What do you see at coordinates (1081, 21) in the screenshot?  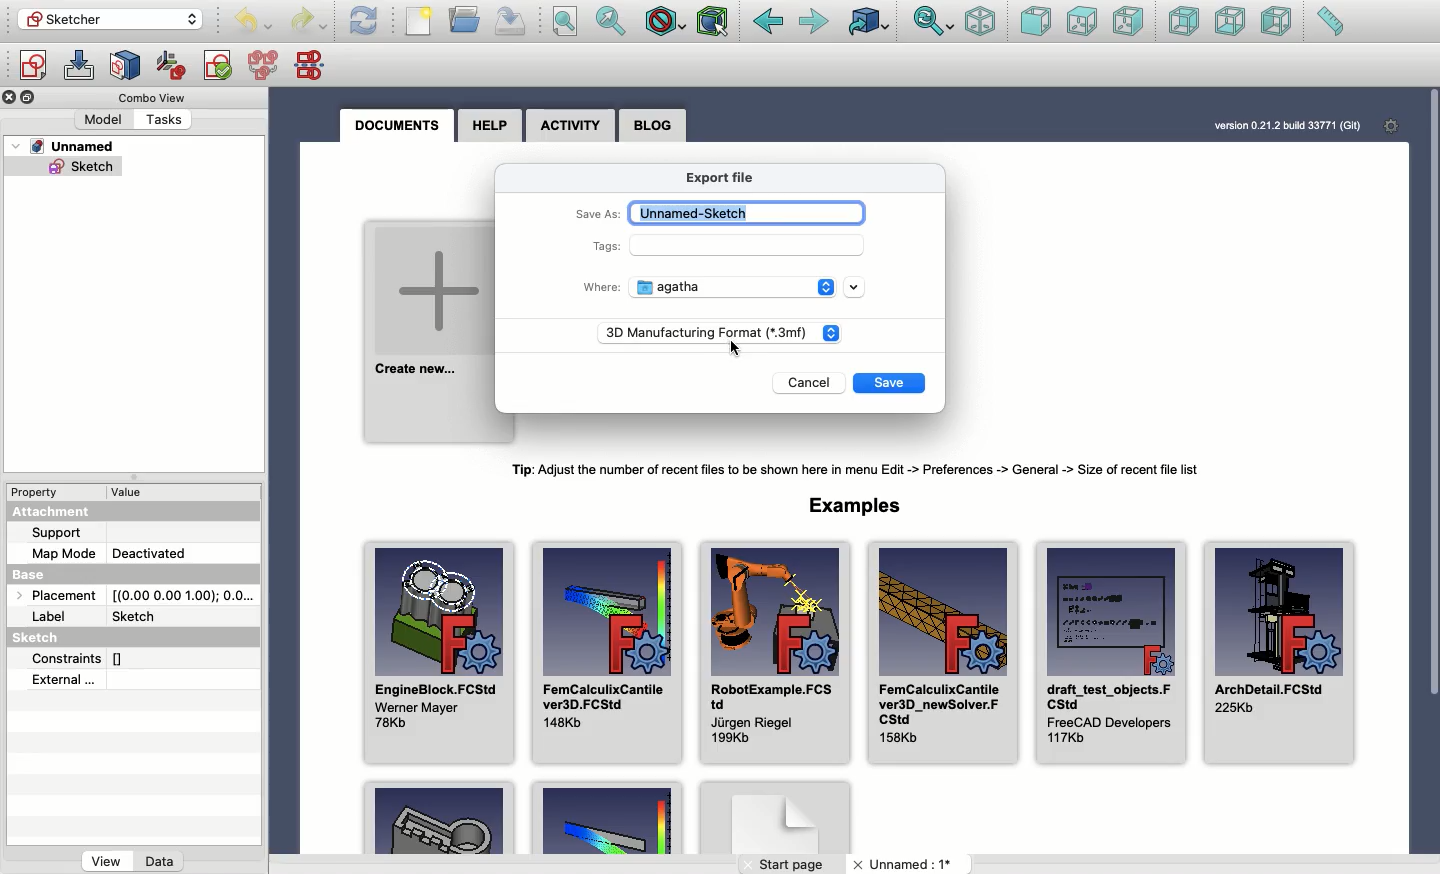 I see `Top` at bounding box center [1081, 21].